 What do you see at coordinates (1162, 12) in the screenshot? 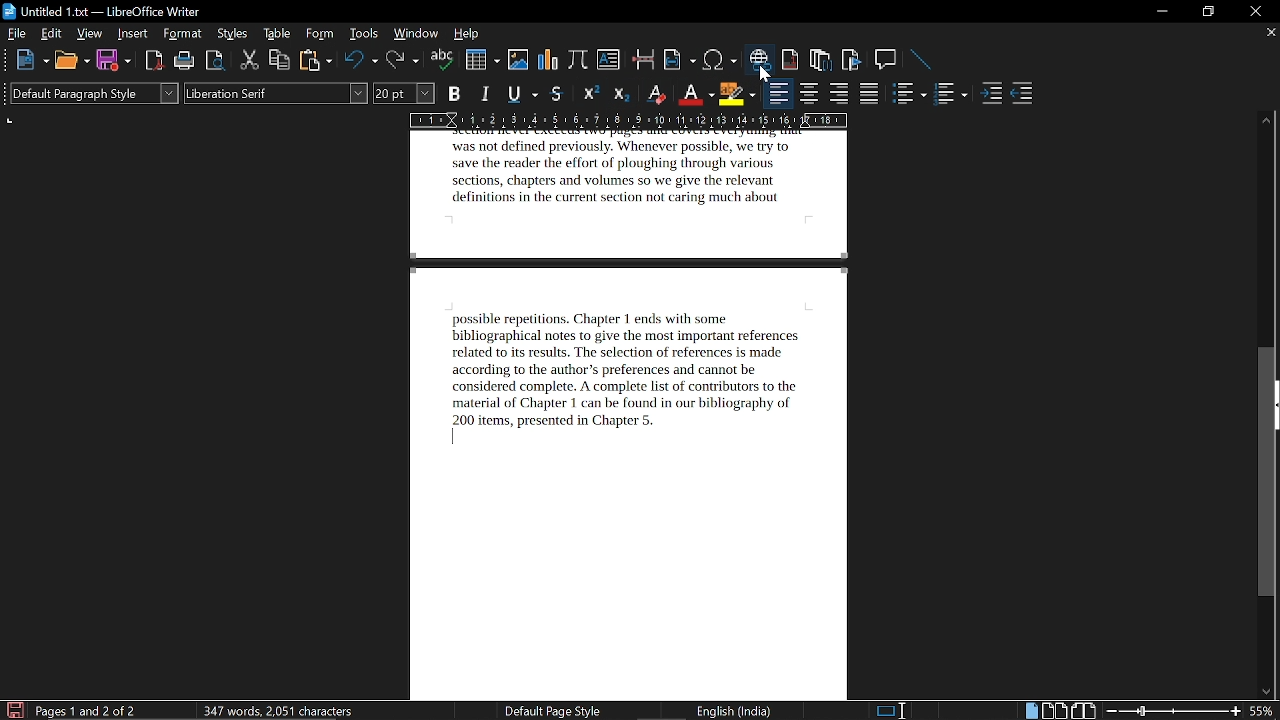
I see `minimize` at bounding box center [1162, 12].